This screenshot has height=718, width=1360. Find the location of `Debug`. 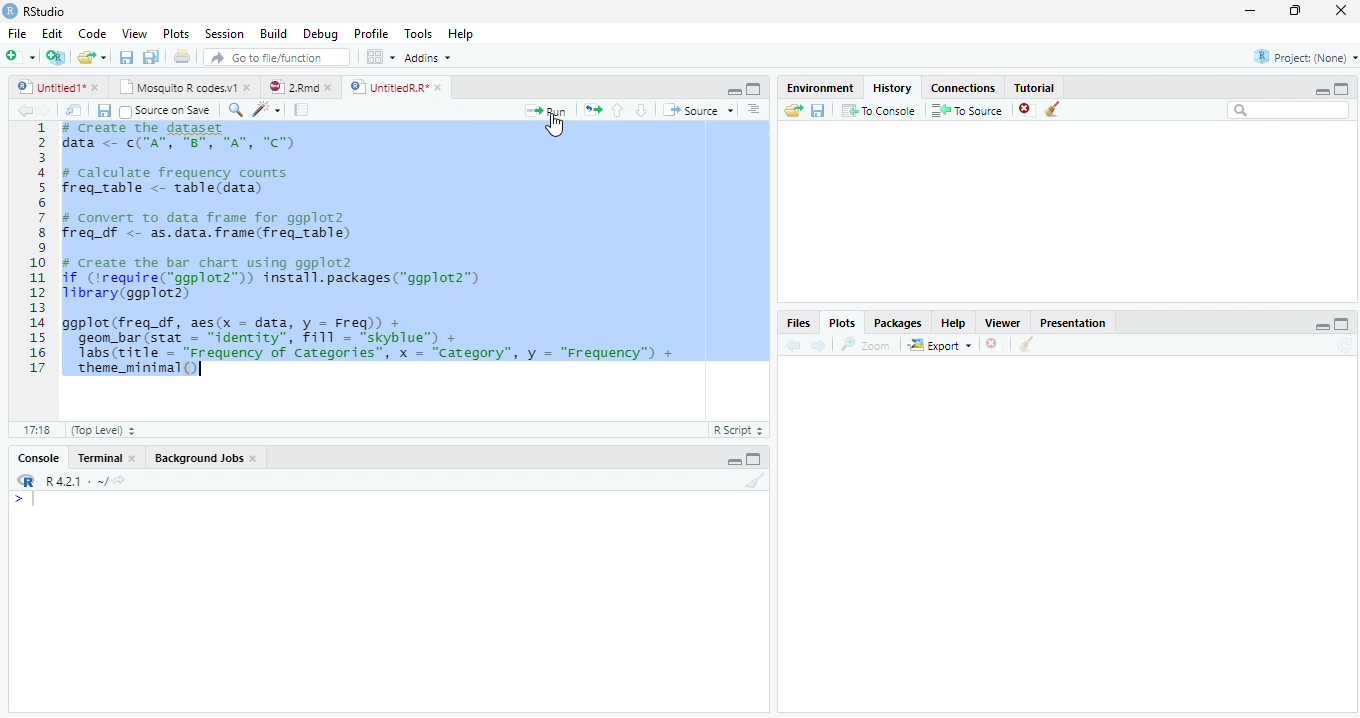

Debug is located at coordinates (321, 33).